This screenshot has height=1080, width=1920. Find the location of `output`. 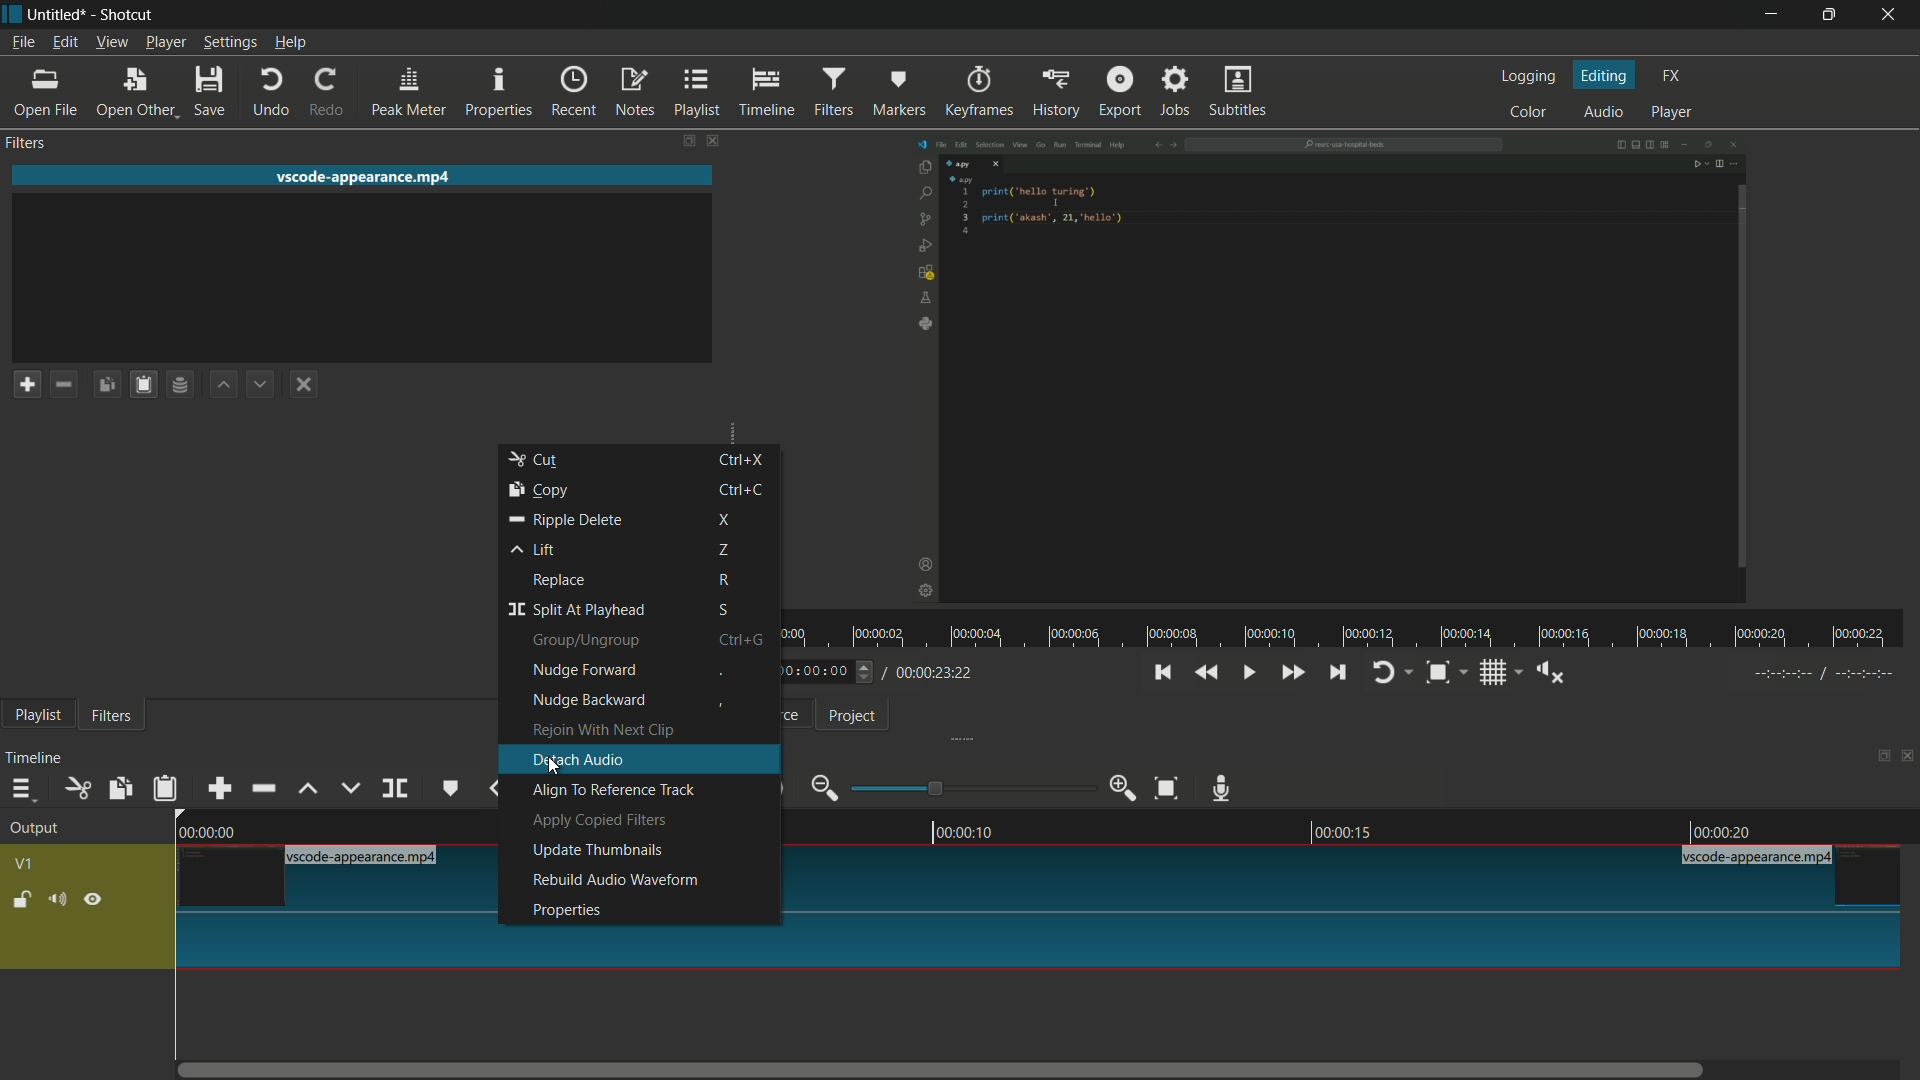

output is located at coordinates (34, 829).